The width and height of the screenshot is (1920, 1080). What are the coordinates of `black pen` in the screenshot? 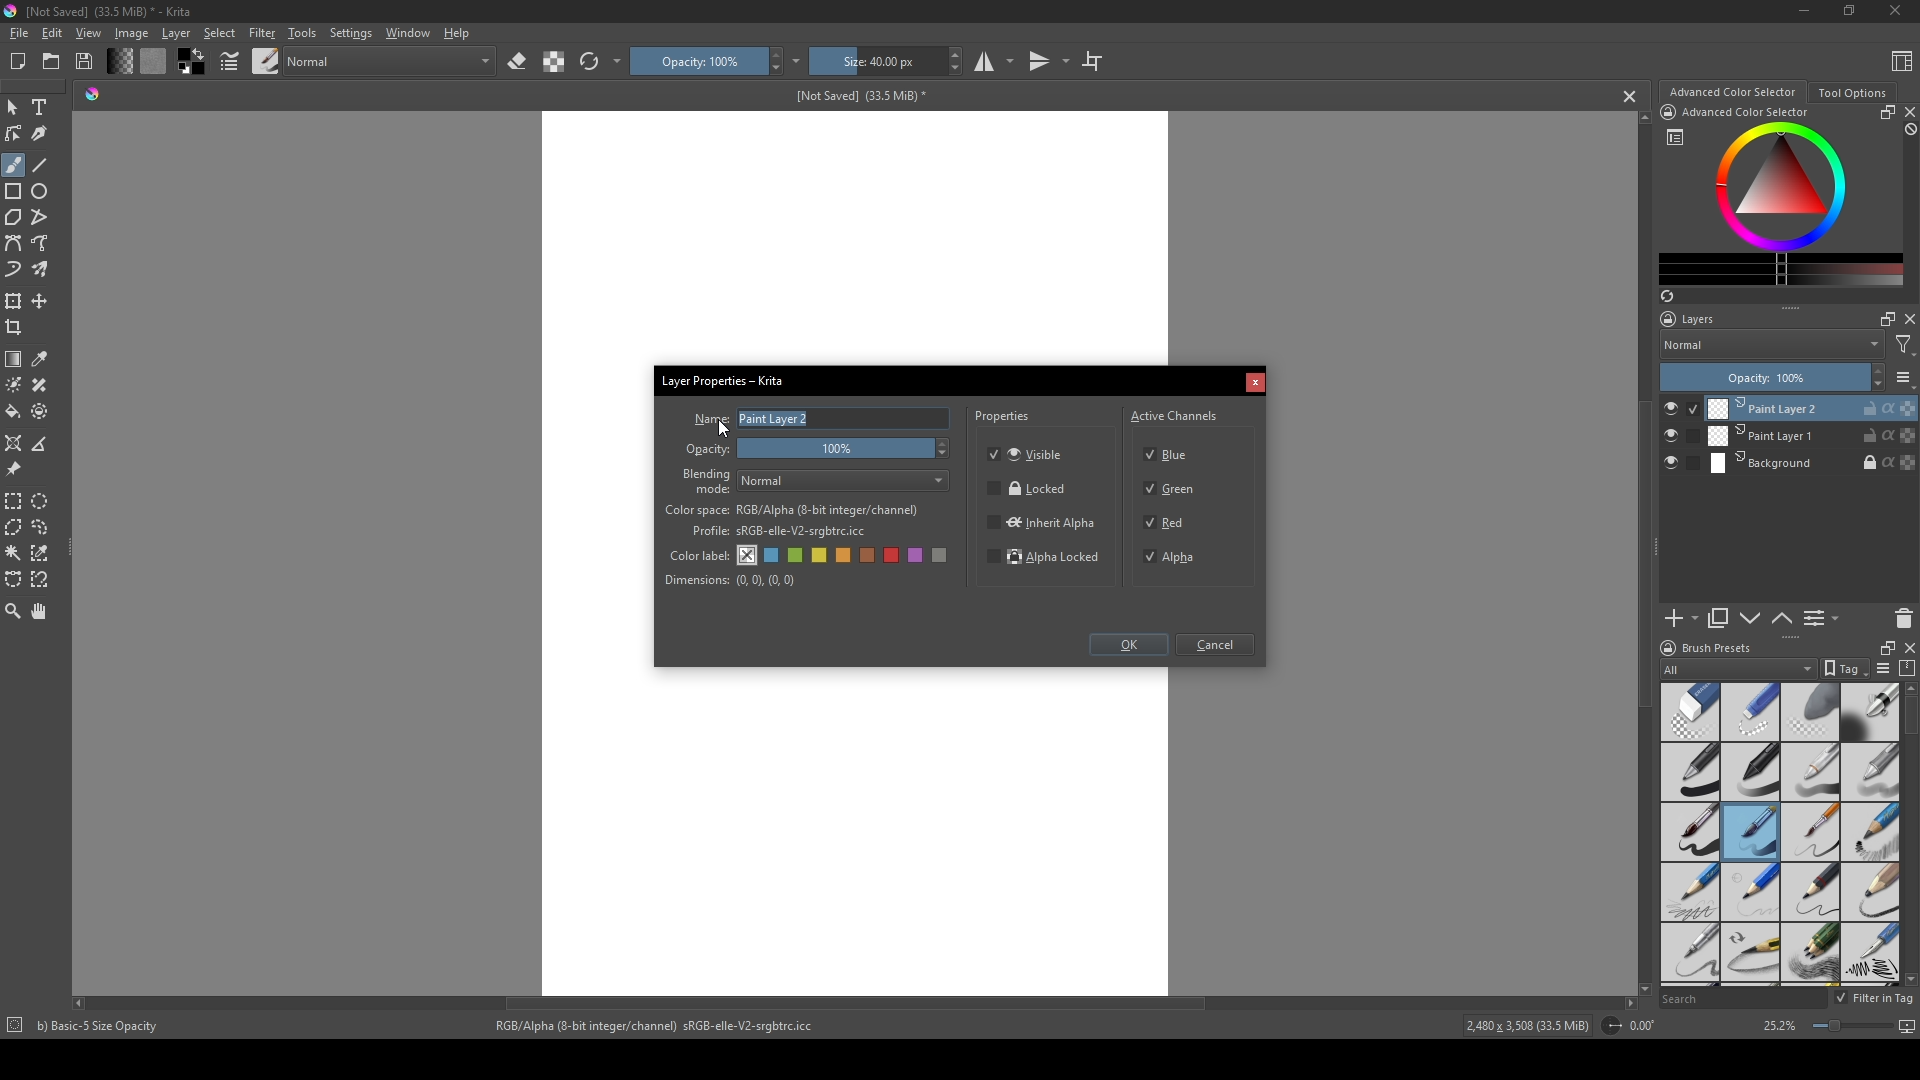 It's located at (1751, 772).